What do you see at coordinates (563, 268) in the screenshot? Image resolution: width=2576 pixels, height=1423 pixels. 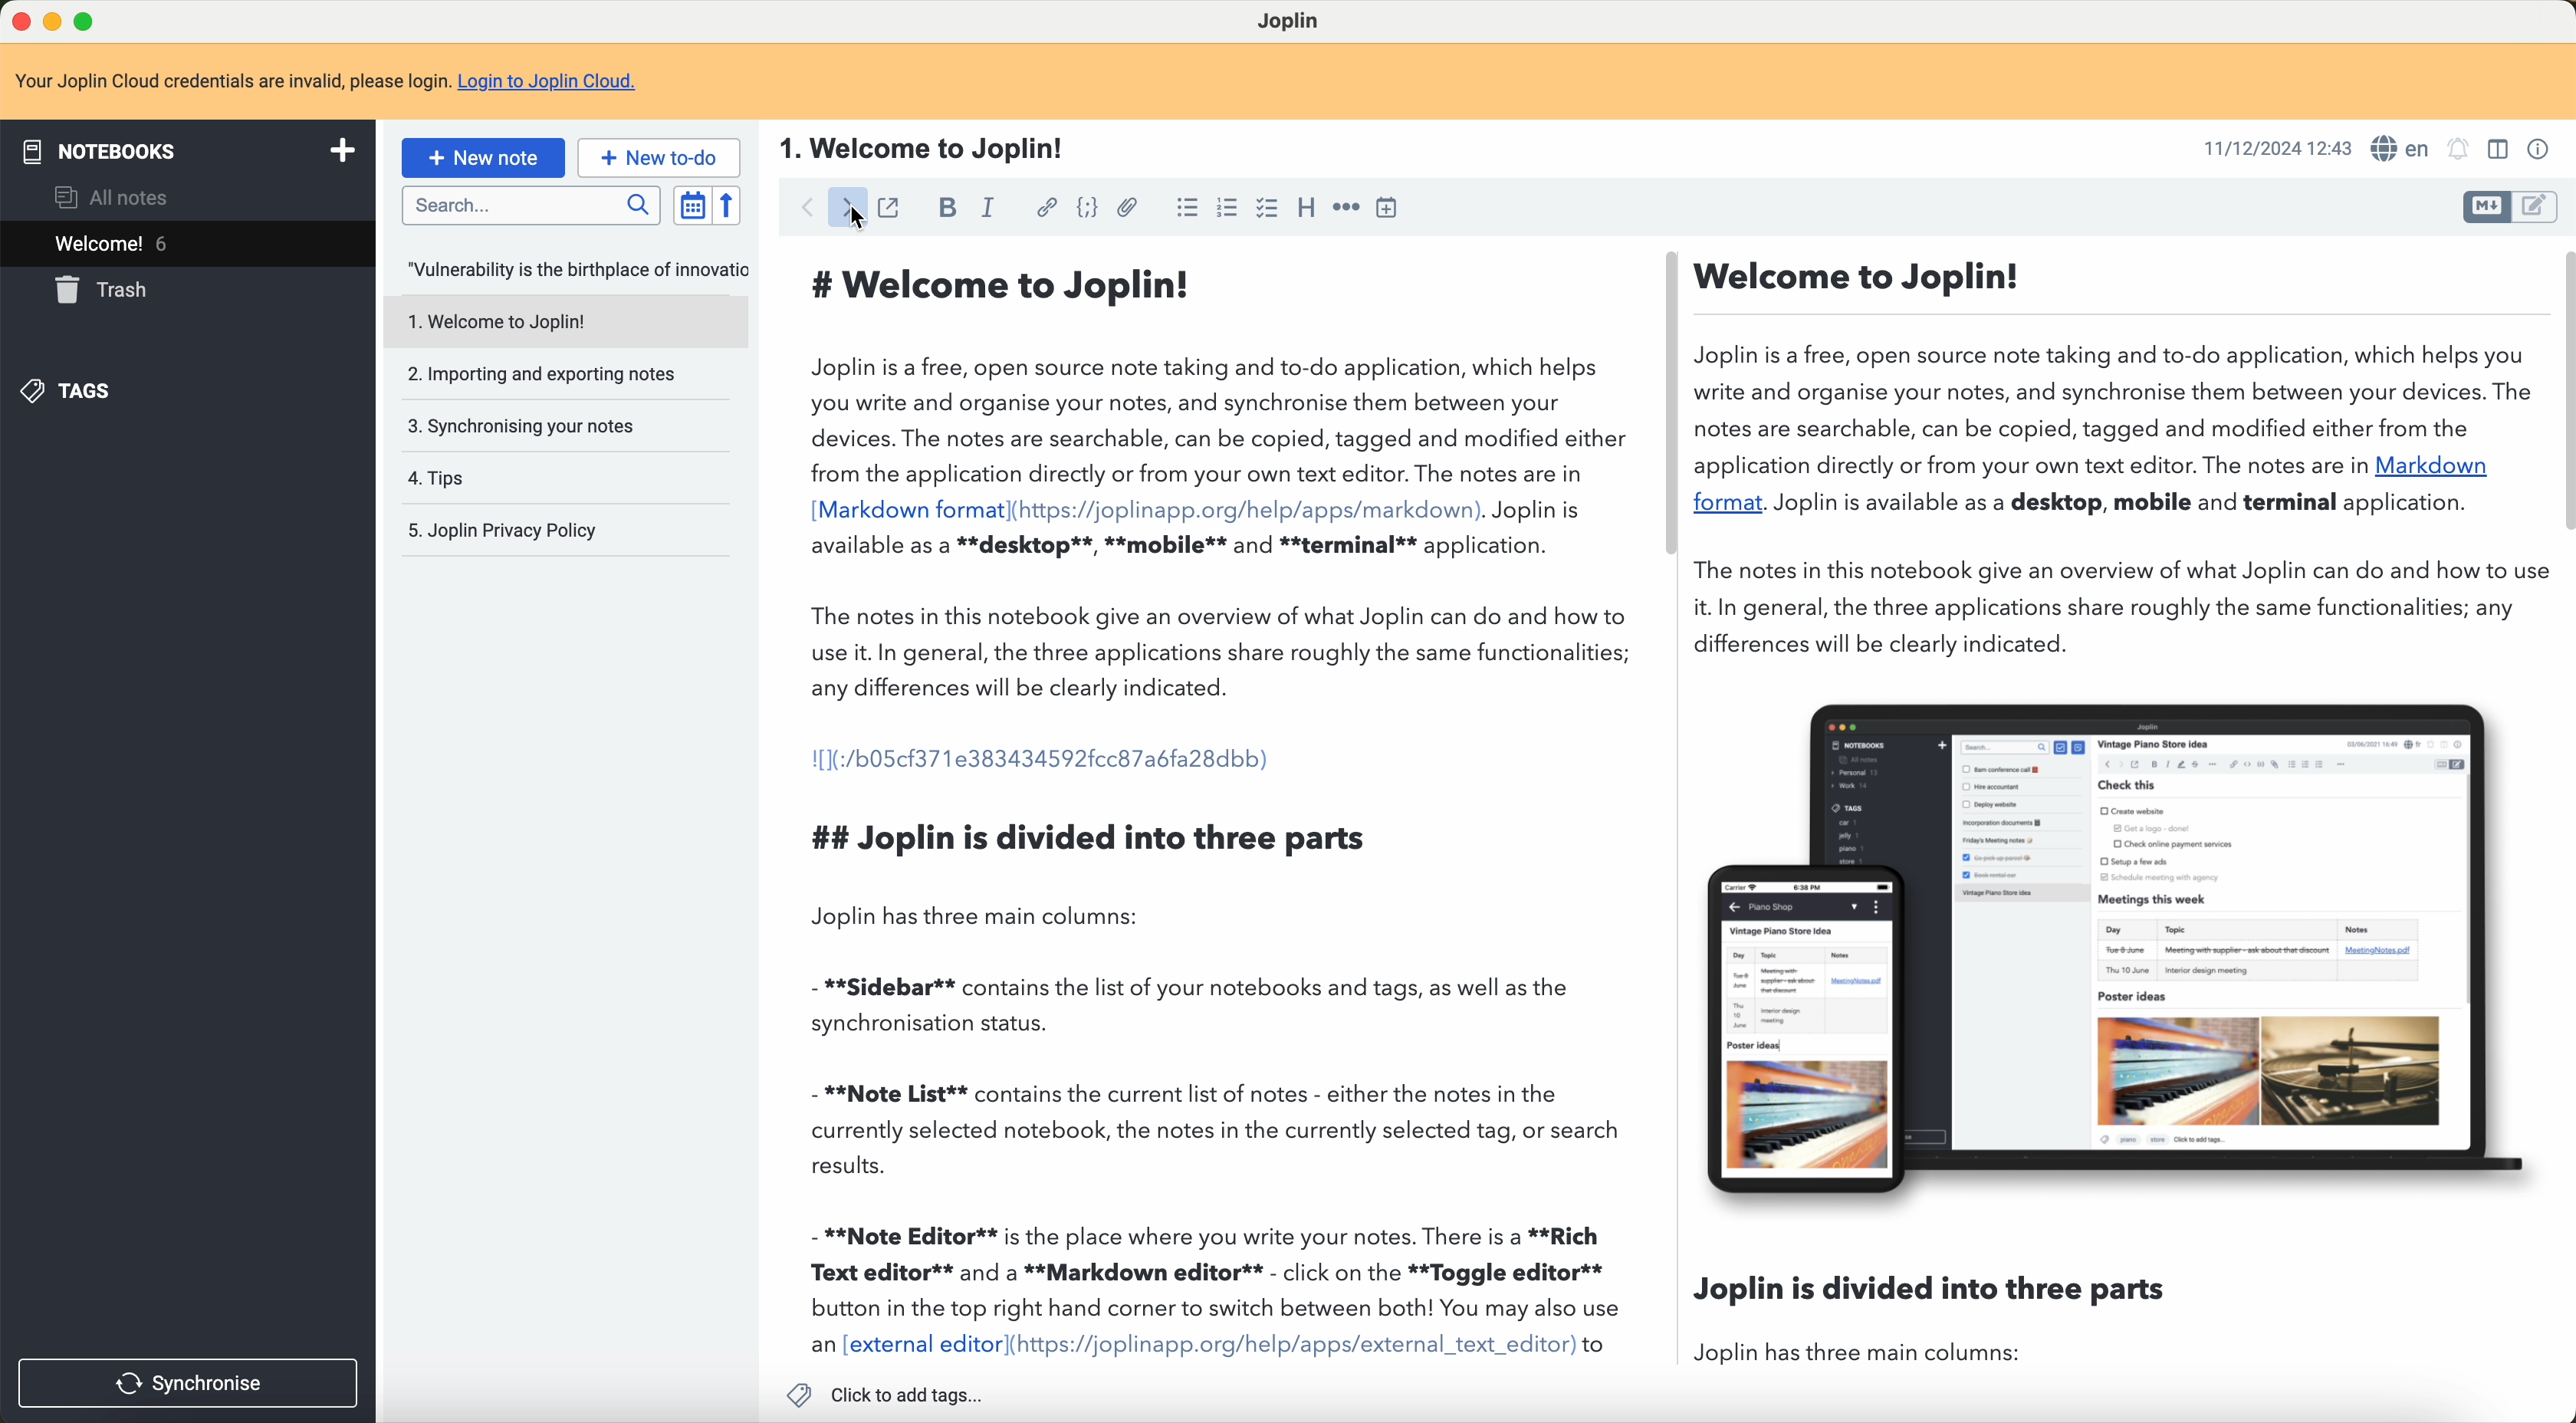 I see `note opened` at bounding box center [563, 268].